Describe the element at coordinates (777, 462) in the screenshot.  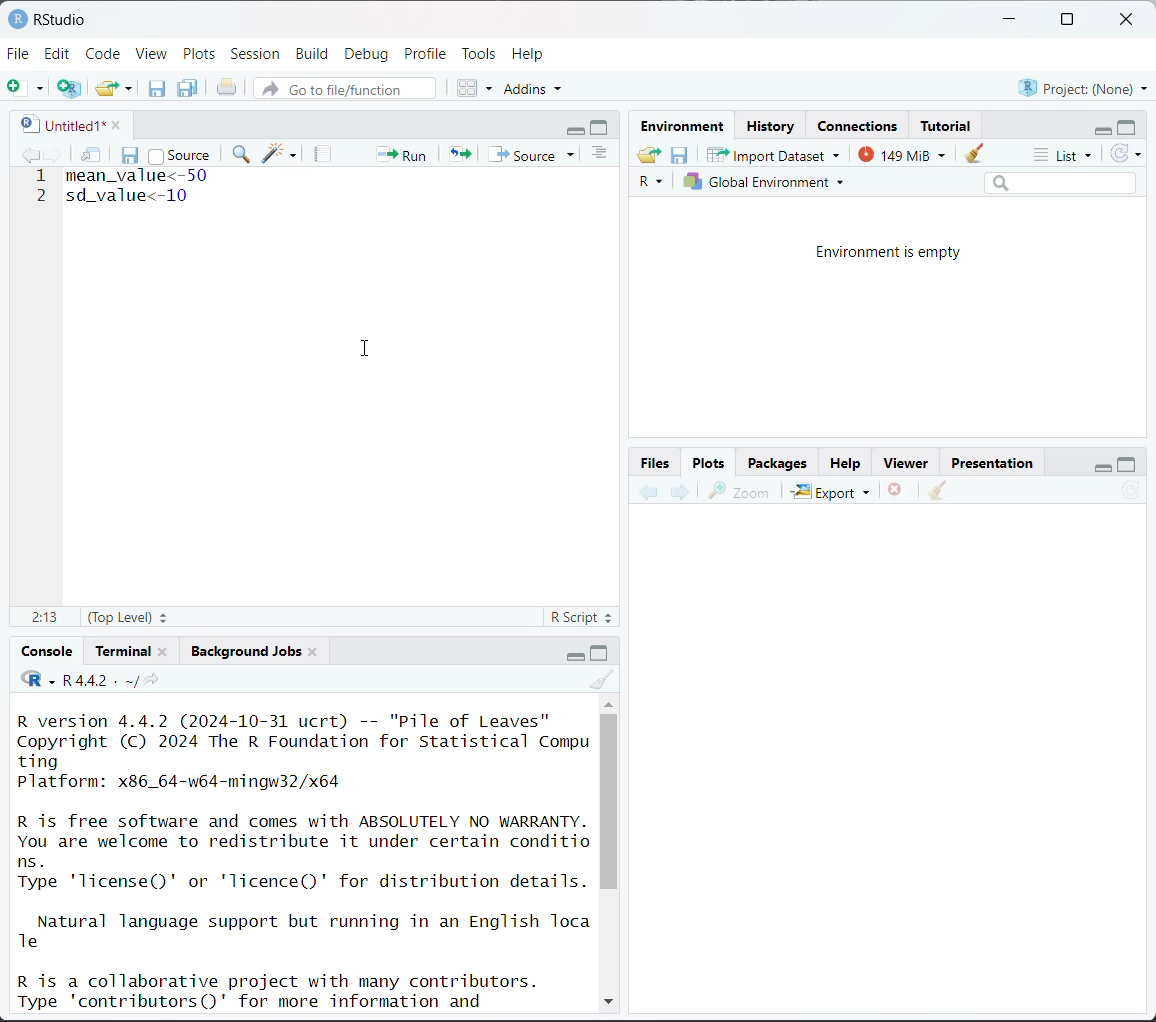
I see `Packages` at that location.